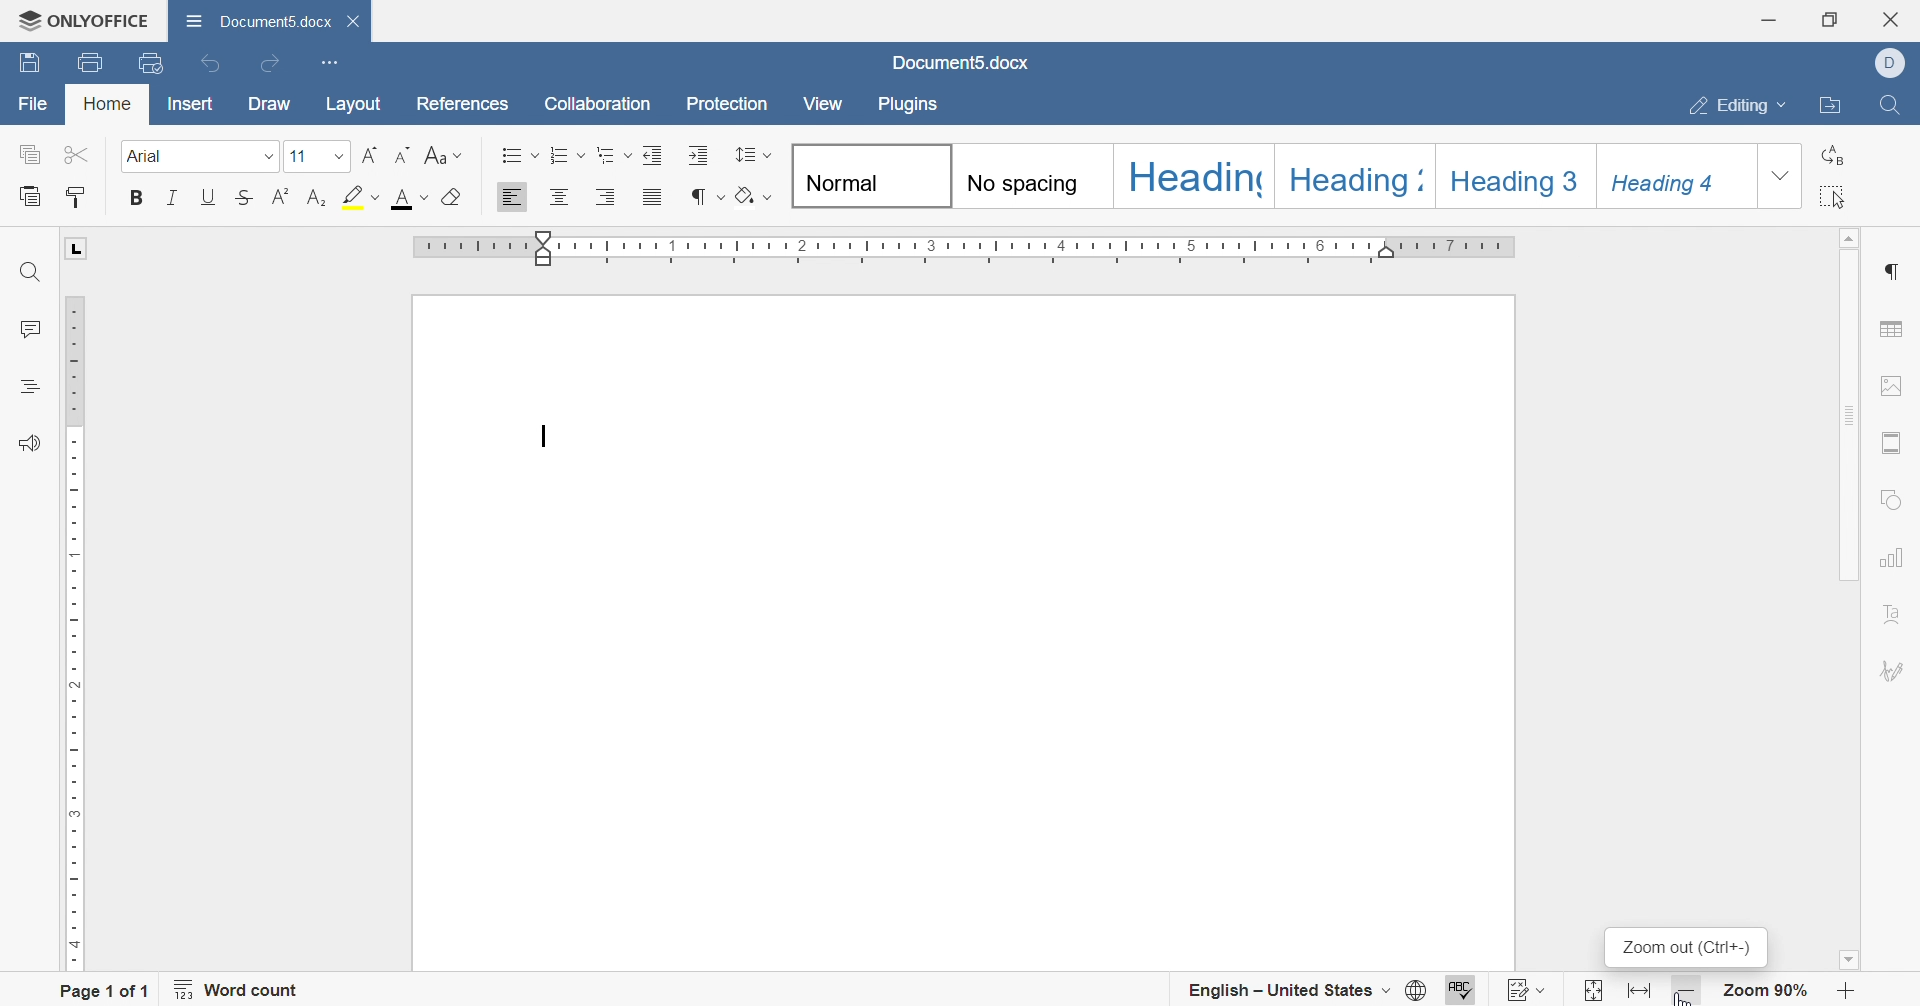  I want to click on increment font size, so click(367, 157).